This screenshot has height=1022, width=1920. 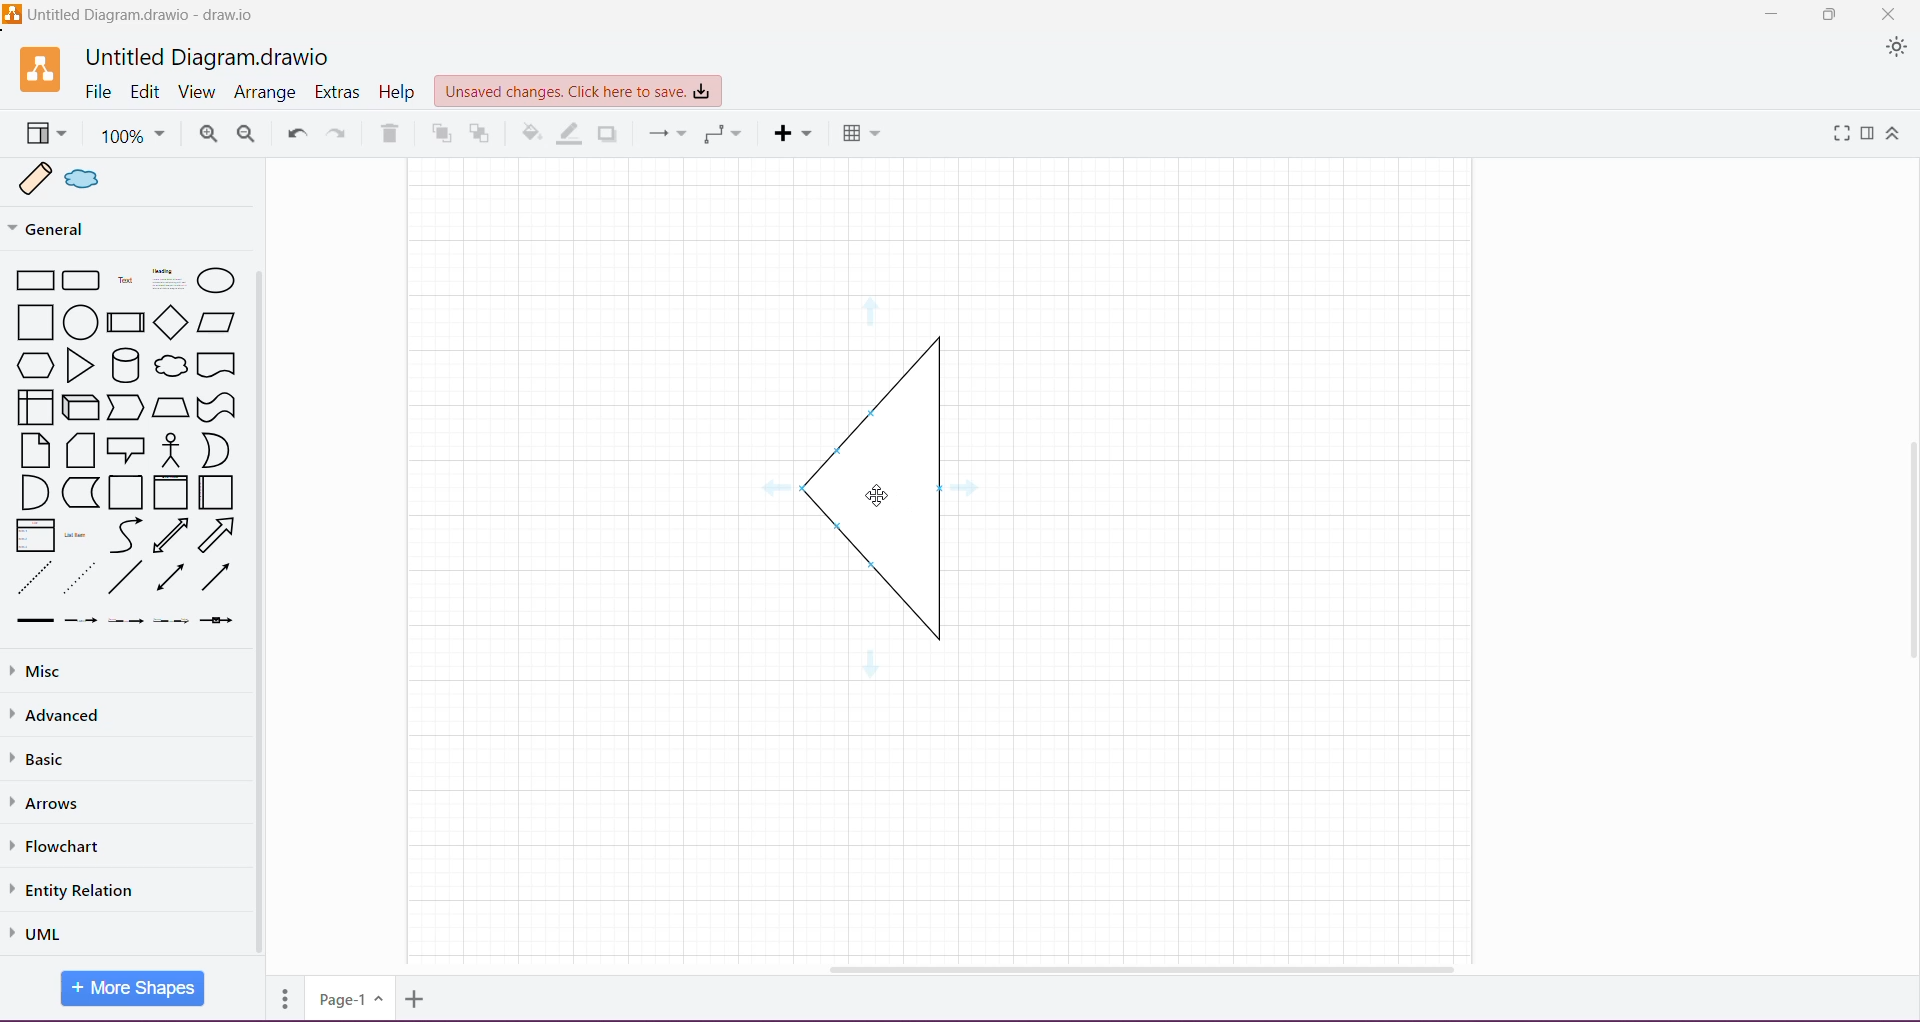 I want to click on Untitled Diagram.draw.io, so click(x=214, y=55).